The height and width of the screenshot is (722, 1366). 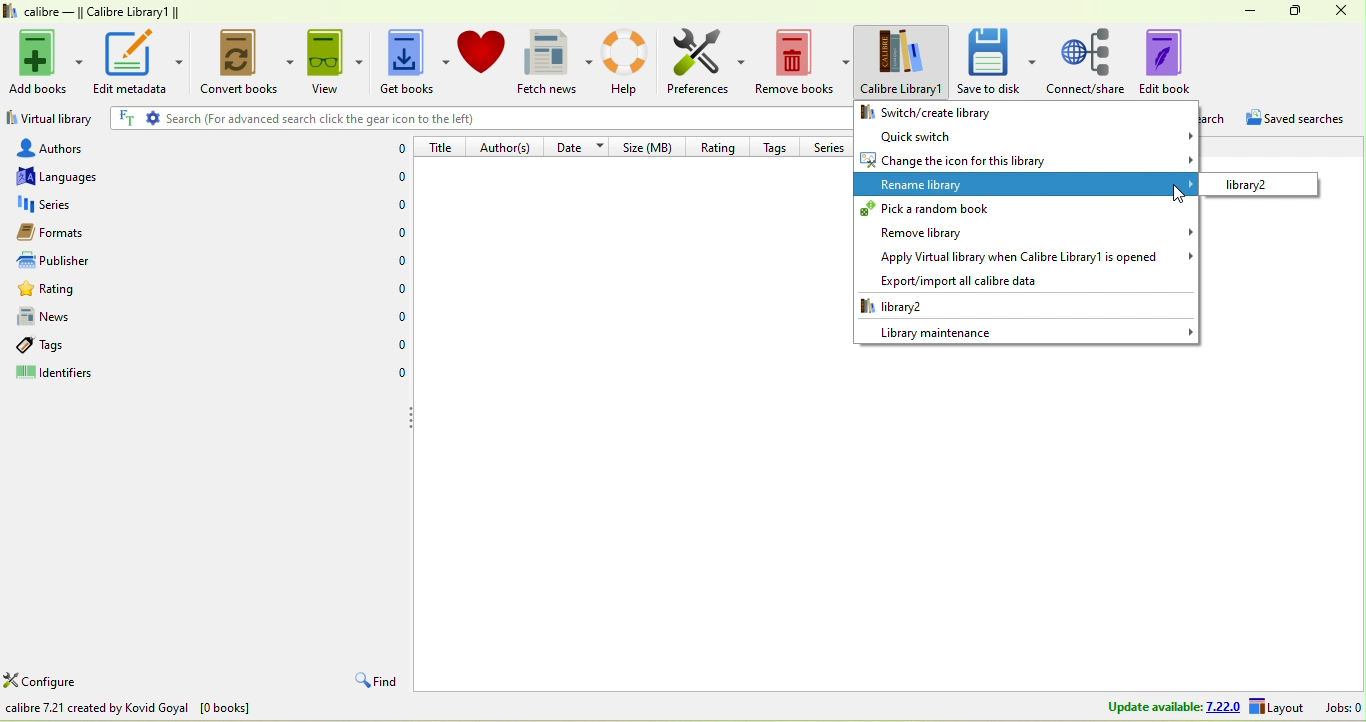 What do you see at coordinates (716, 145) in the screenshot?
I see `rating` at bounding box center [716, 145].